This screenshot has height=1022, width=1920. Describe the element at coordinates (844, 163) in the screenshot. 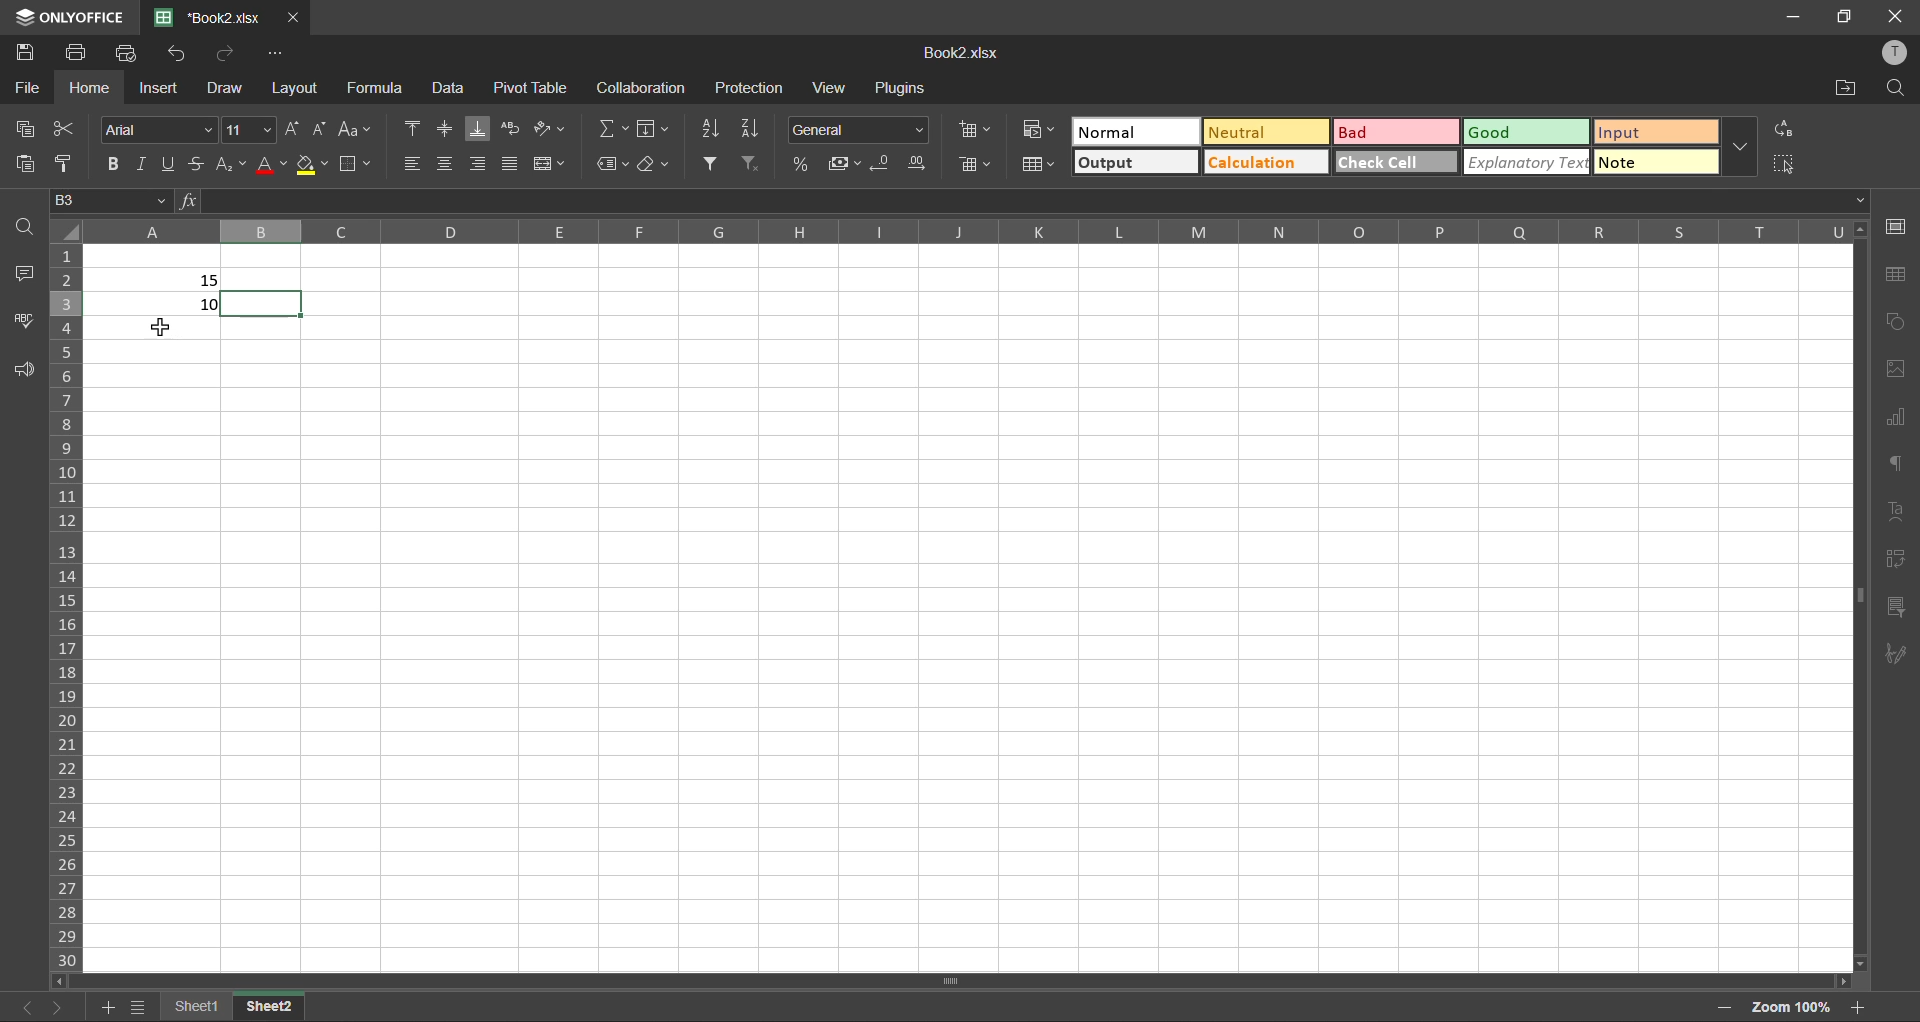

I see `accounting` at that location.